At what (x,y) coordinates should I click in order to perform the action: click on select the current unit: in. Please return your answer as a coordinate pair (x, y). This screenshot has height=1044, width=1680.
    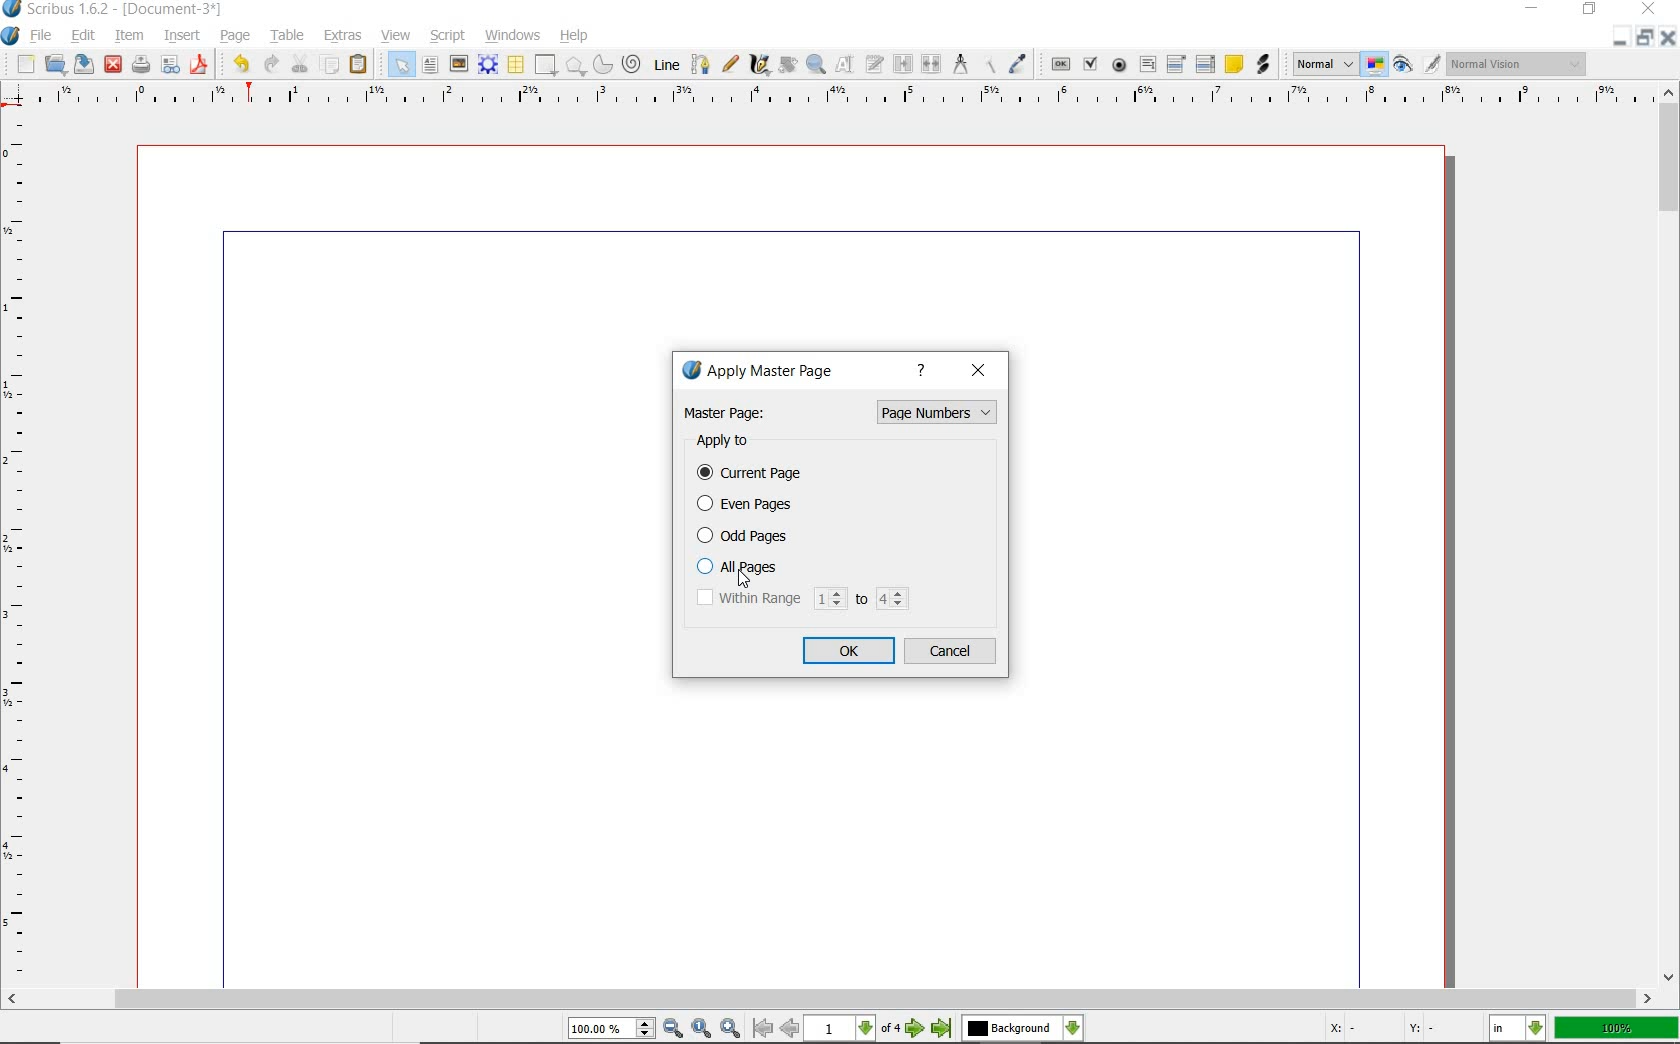
    Looking at the image, I should click on (1517, 1028).